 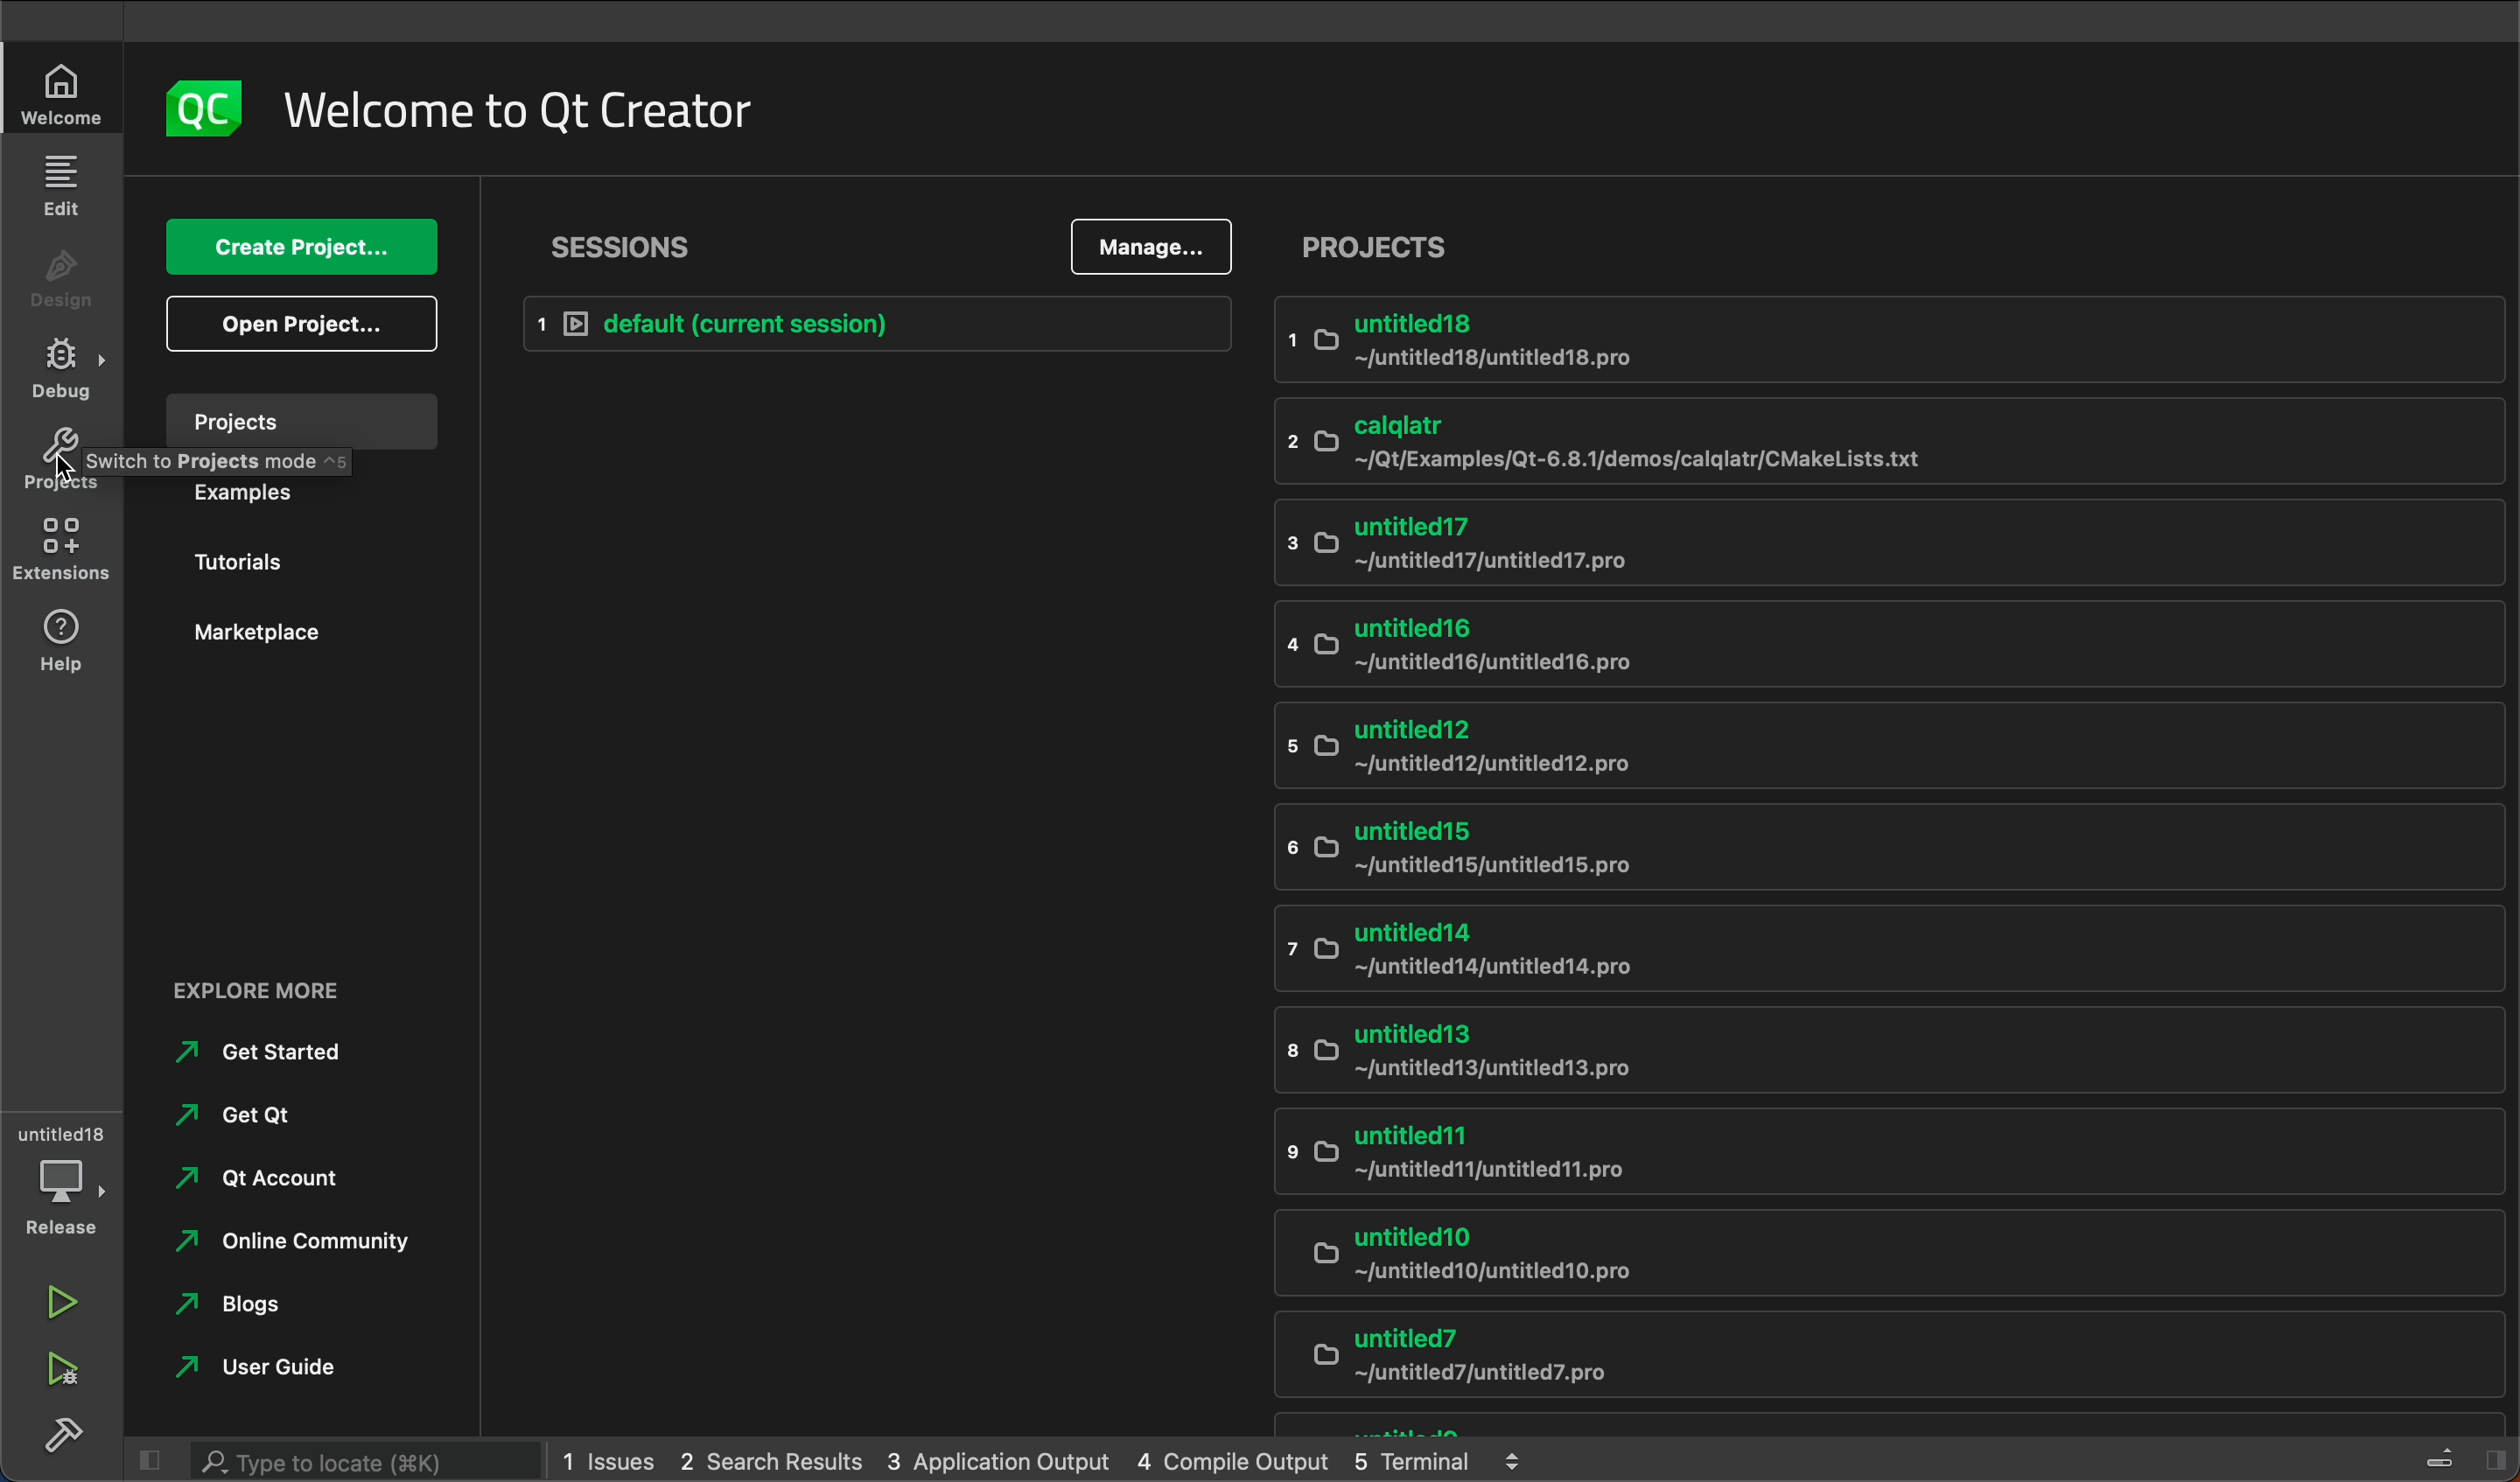 What do you see at coordinates (316, 992) in the screenshot?
I see `external links` at bounding box center [316, 992].